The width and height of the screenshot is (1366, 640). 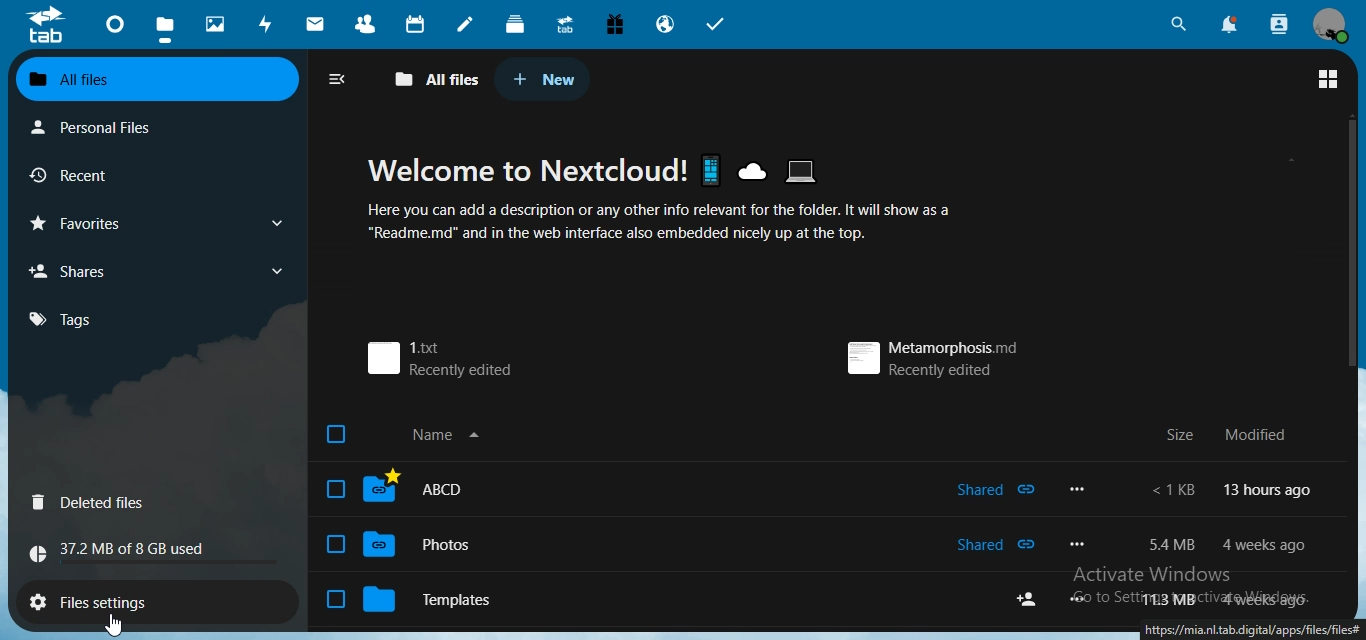 What do you see at coordinates (467, 23) in the screenshot?
I see `notes` at bounding box center [467, 23].